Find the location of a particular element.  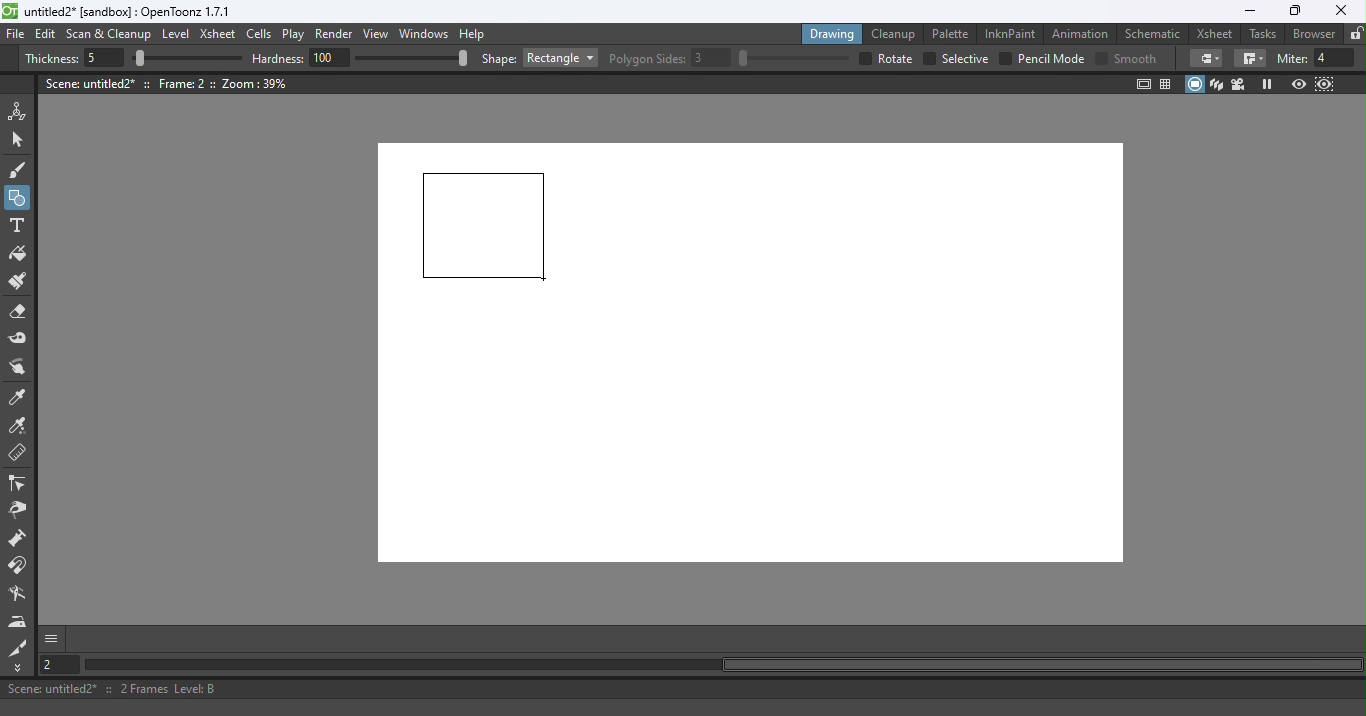

Close is located at coordinates (1340, 11).